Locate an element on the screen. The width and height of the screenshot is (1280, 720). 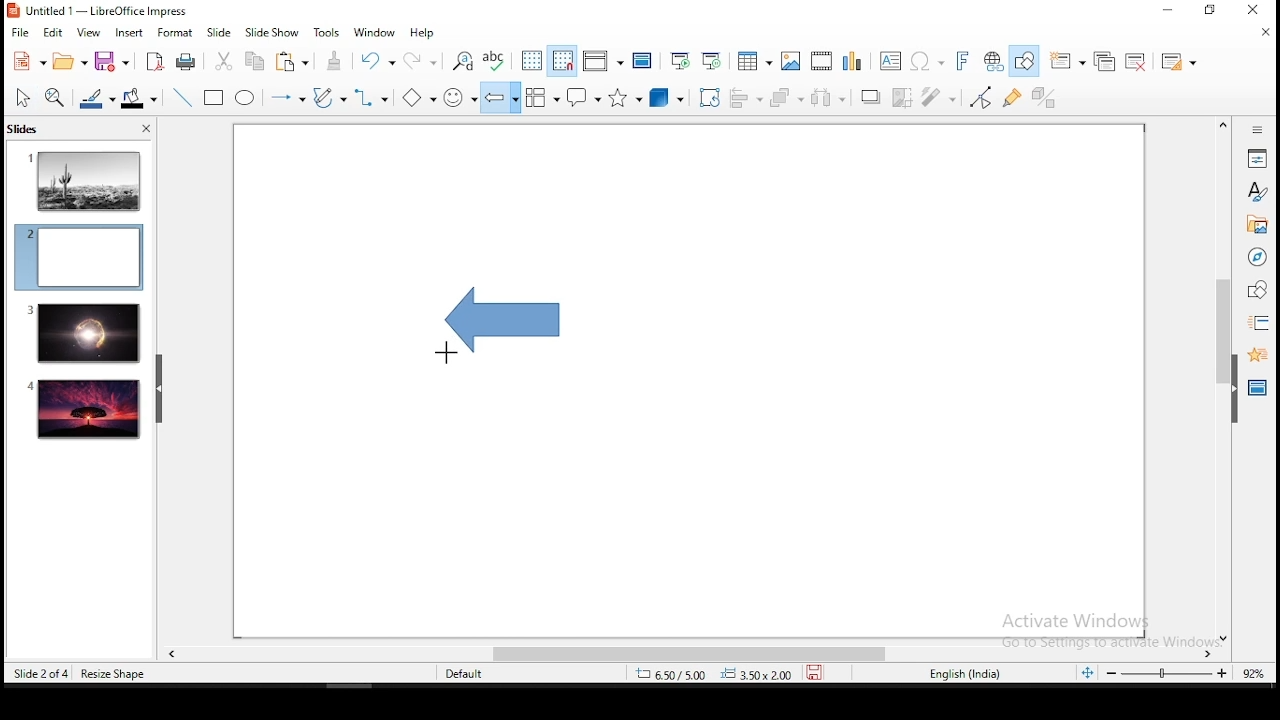
display views is located at coordinates (602, 61).